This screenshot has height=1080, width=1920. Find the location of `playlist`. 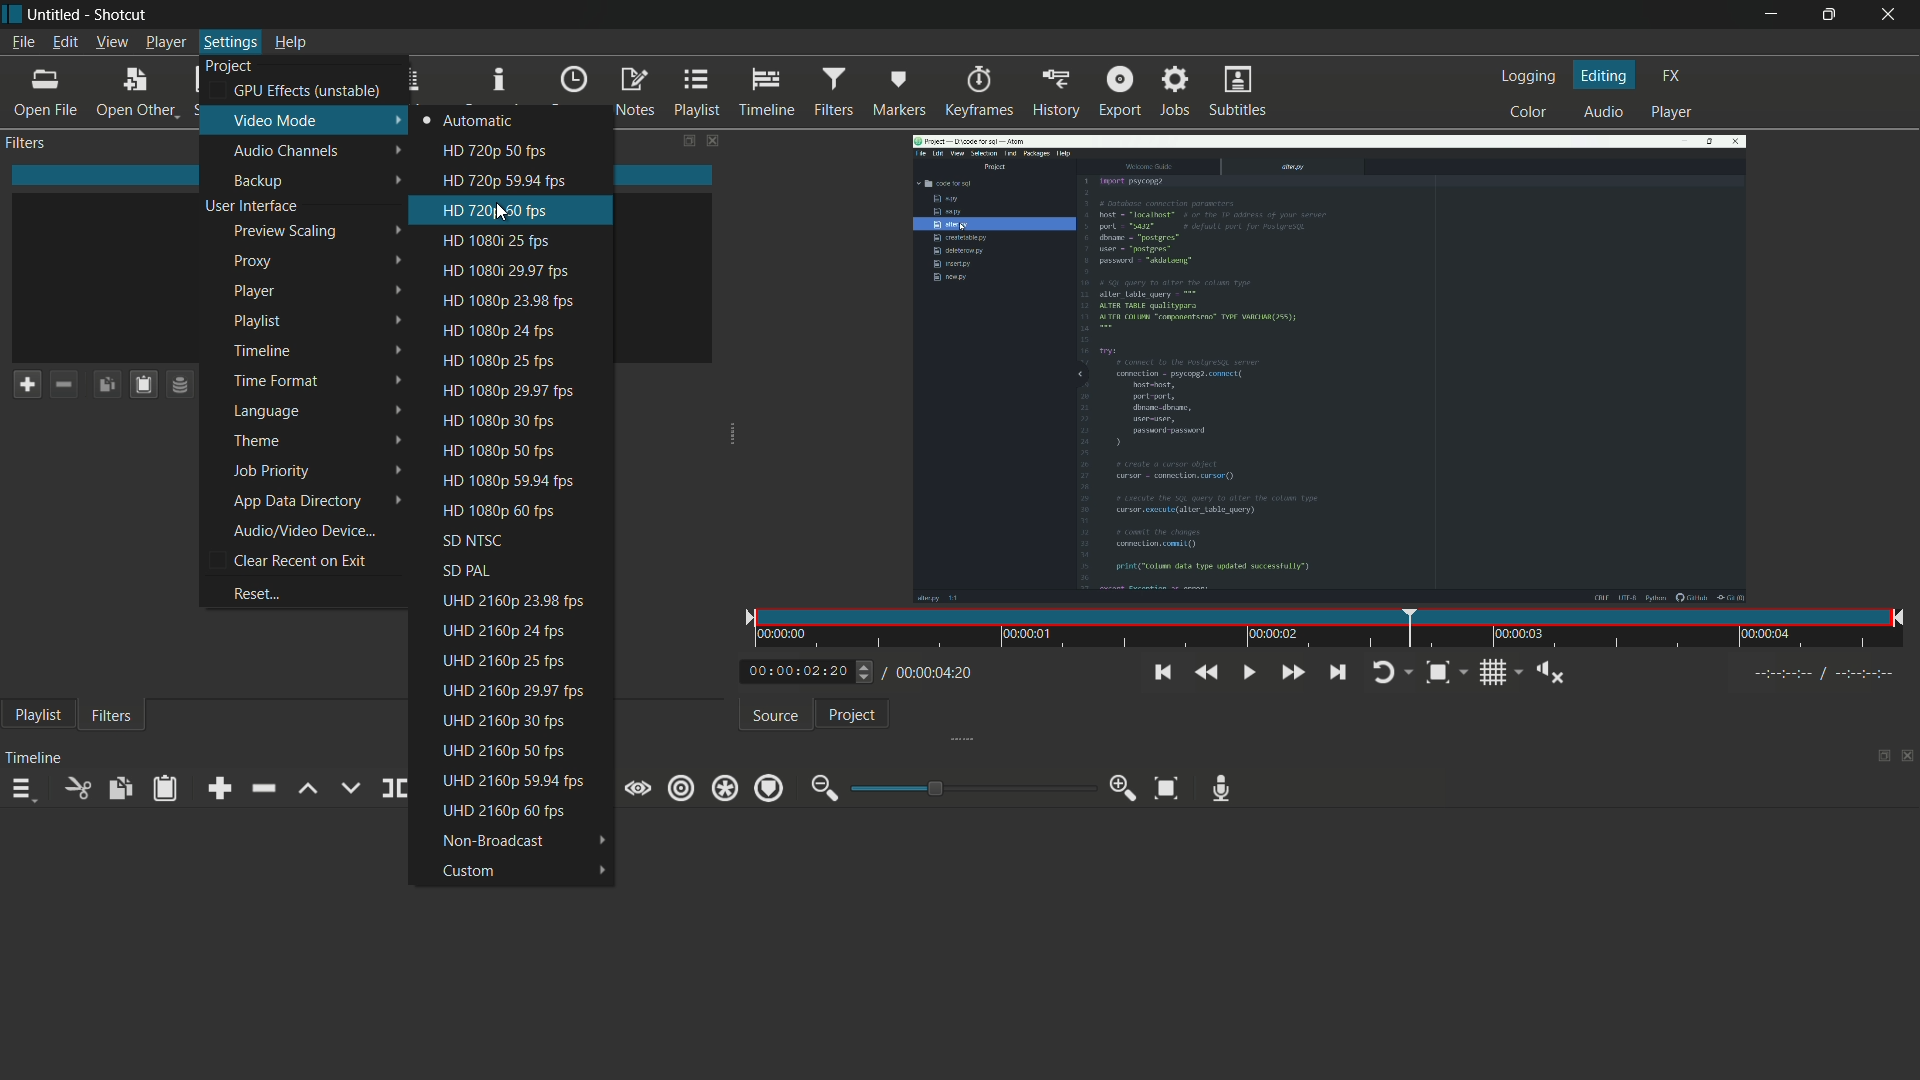

playlist is located at coordinates (317, 325).